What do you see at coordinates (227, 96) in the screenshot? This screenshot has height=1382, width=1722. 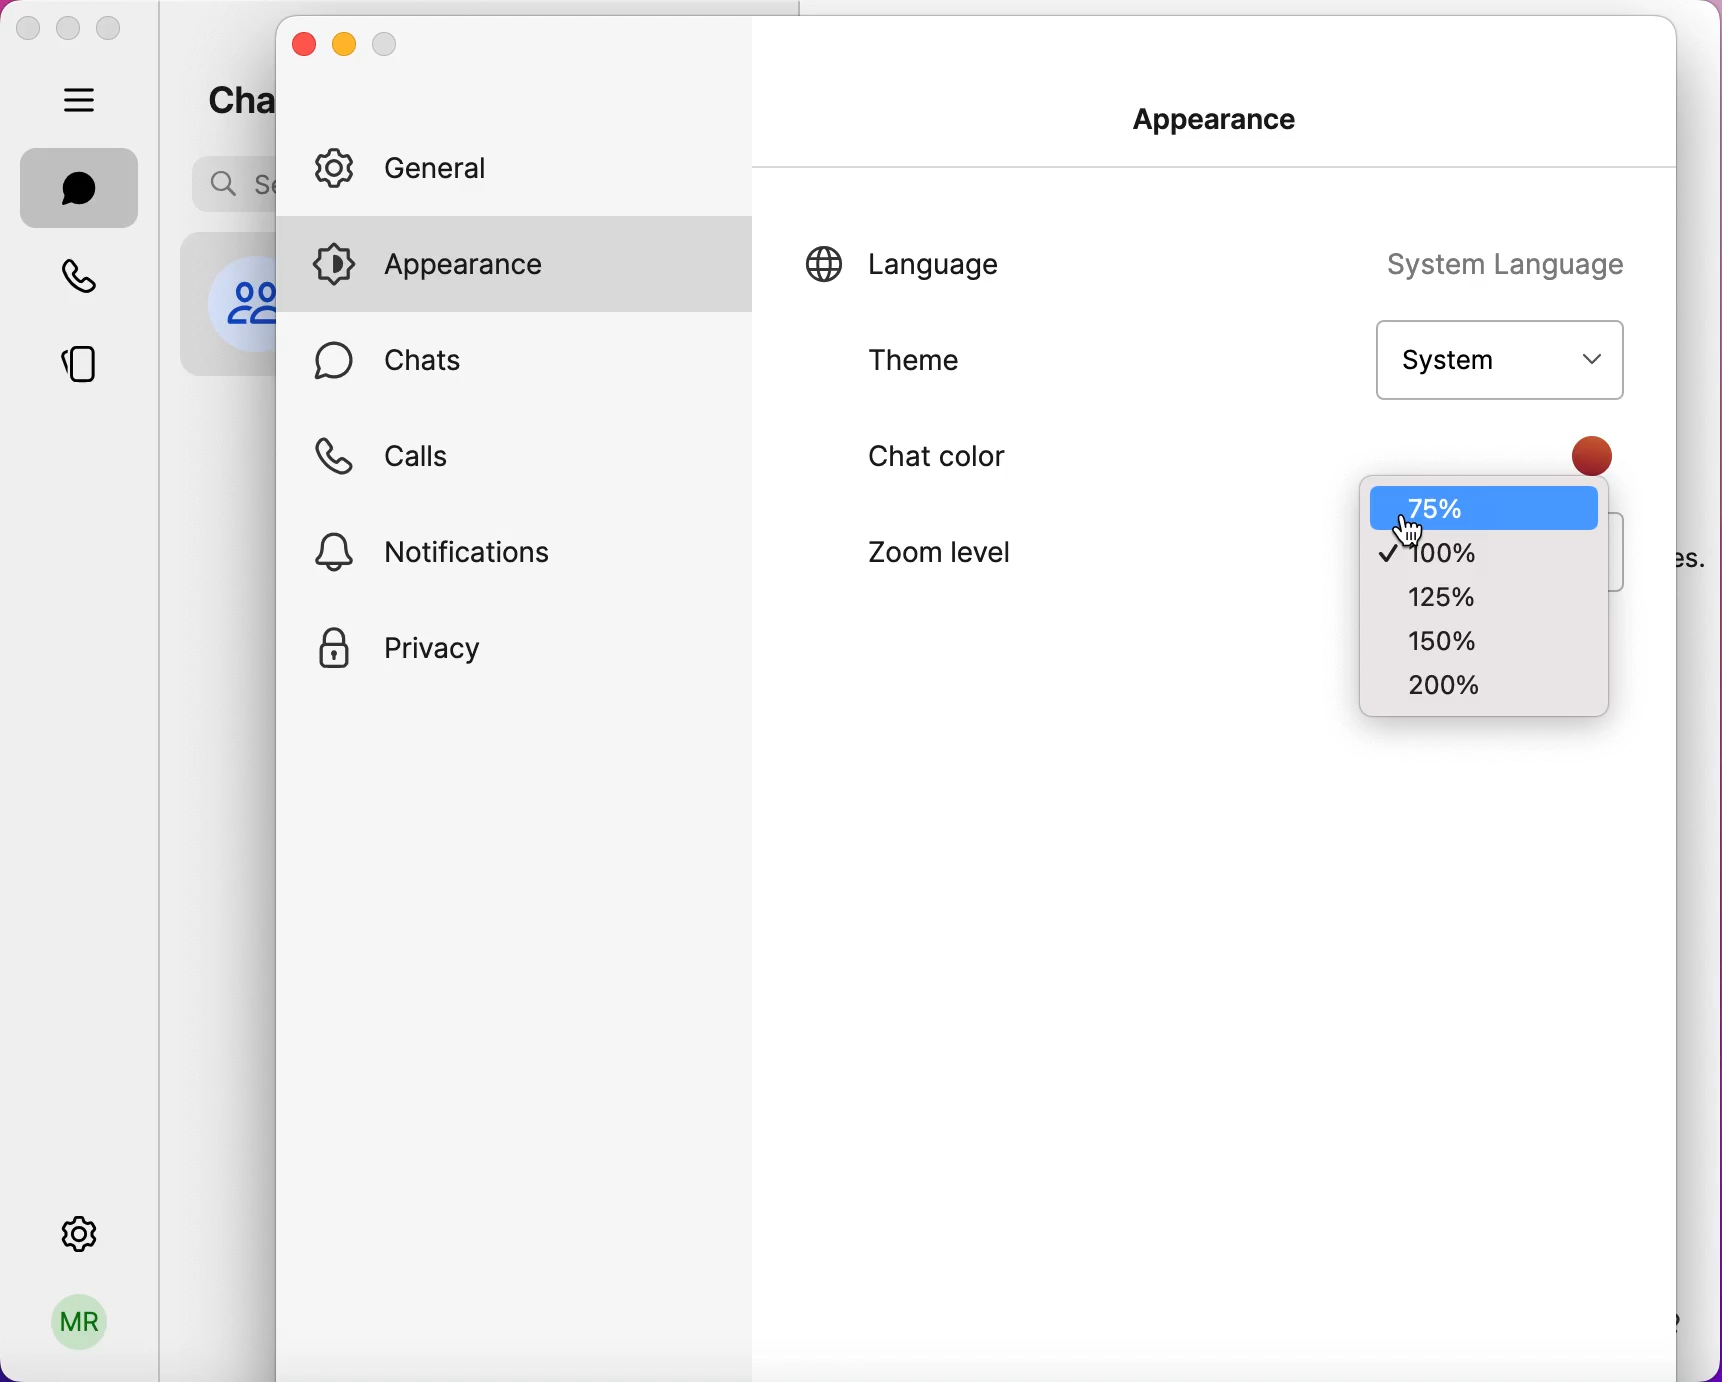 I see `chats` at bounding box center [227, 96].